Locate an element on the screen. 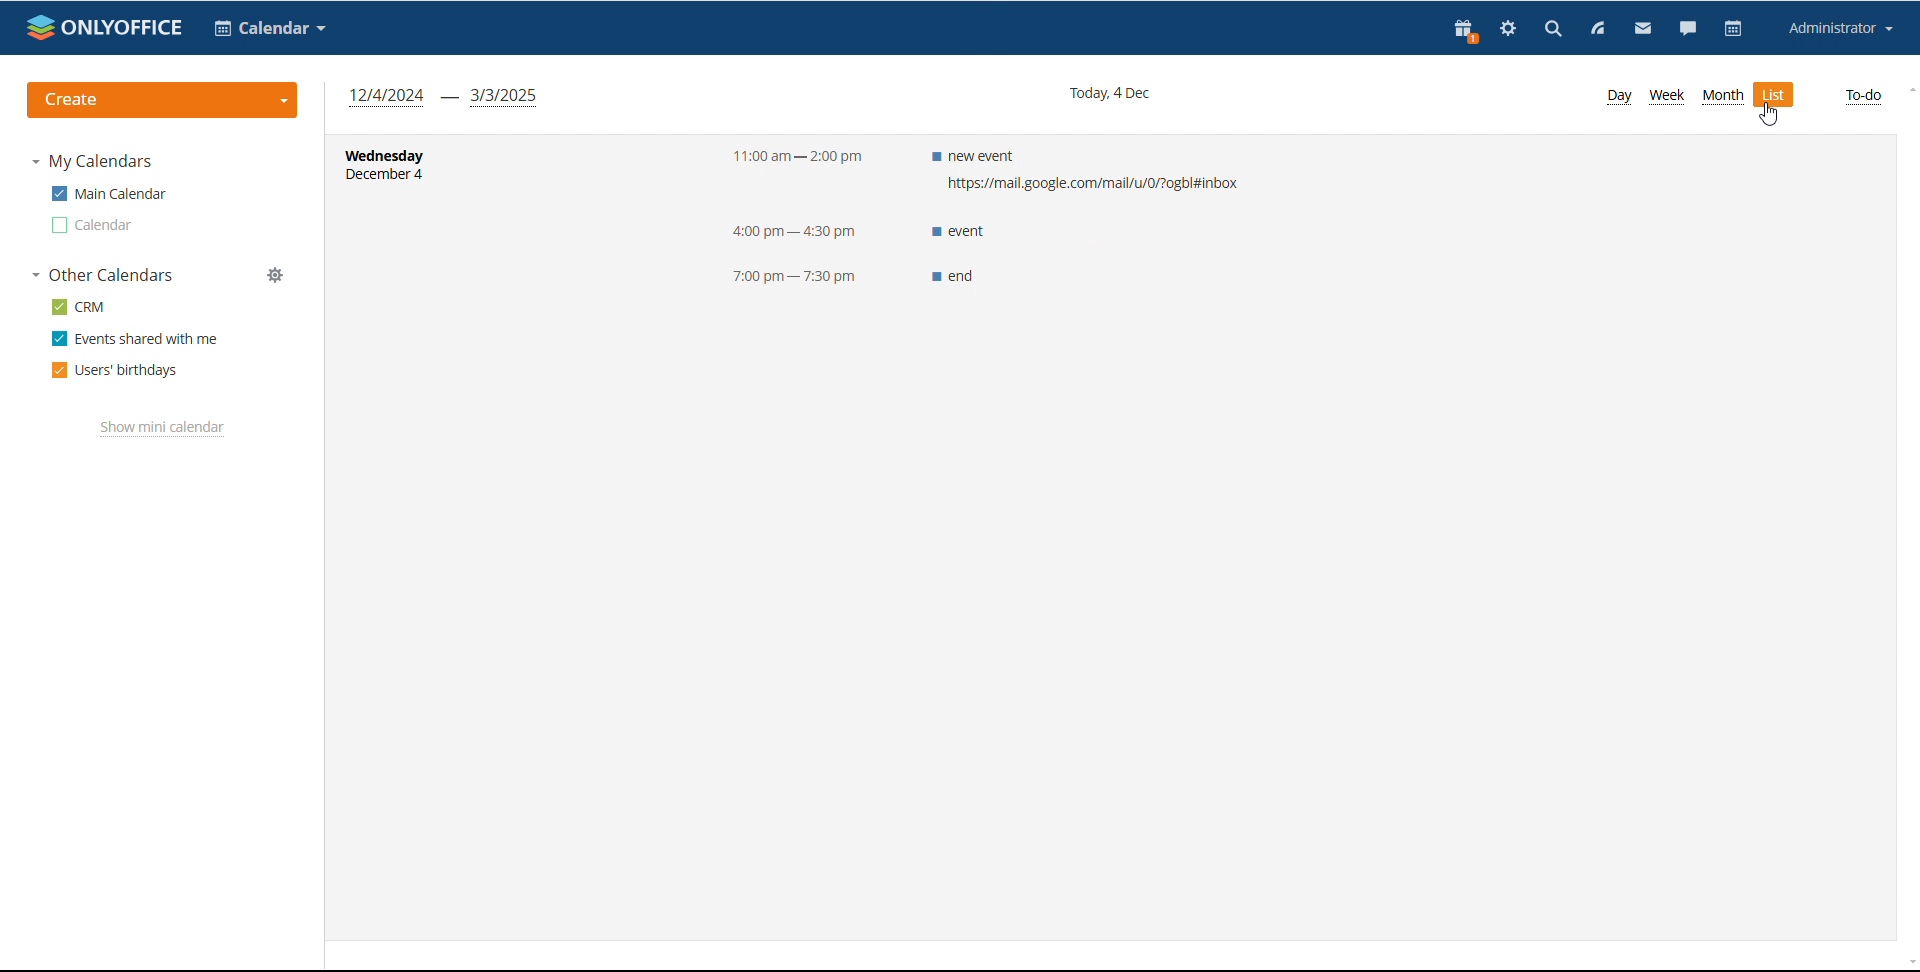 The image size is (1920, 972). create is located at coordinates (164, 100).